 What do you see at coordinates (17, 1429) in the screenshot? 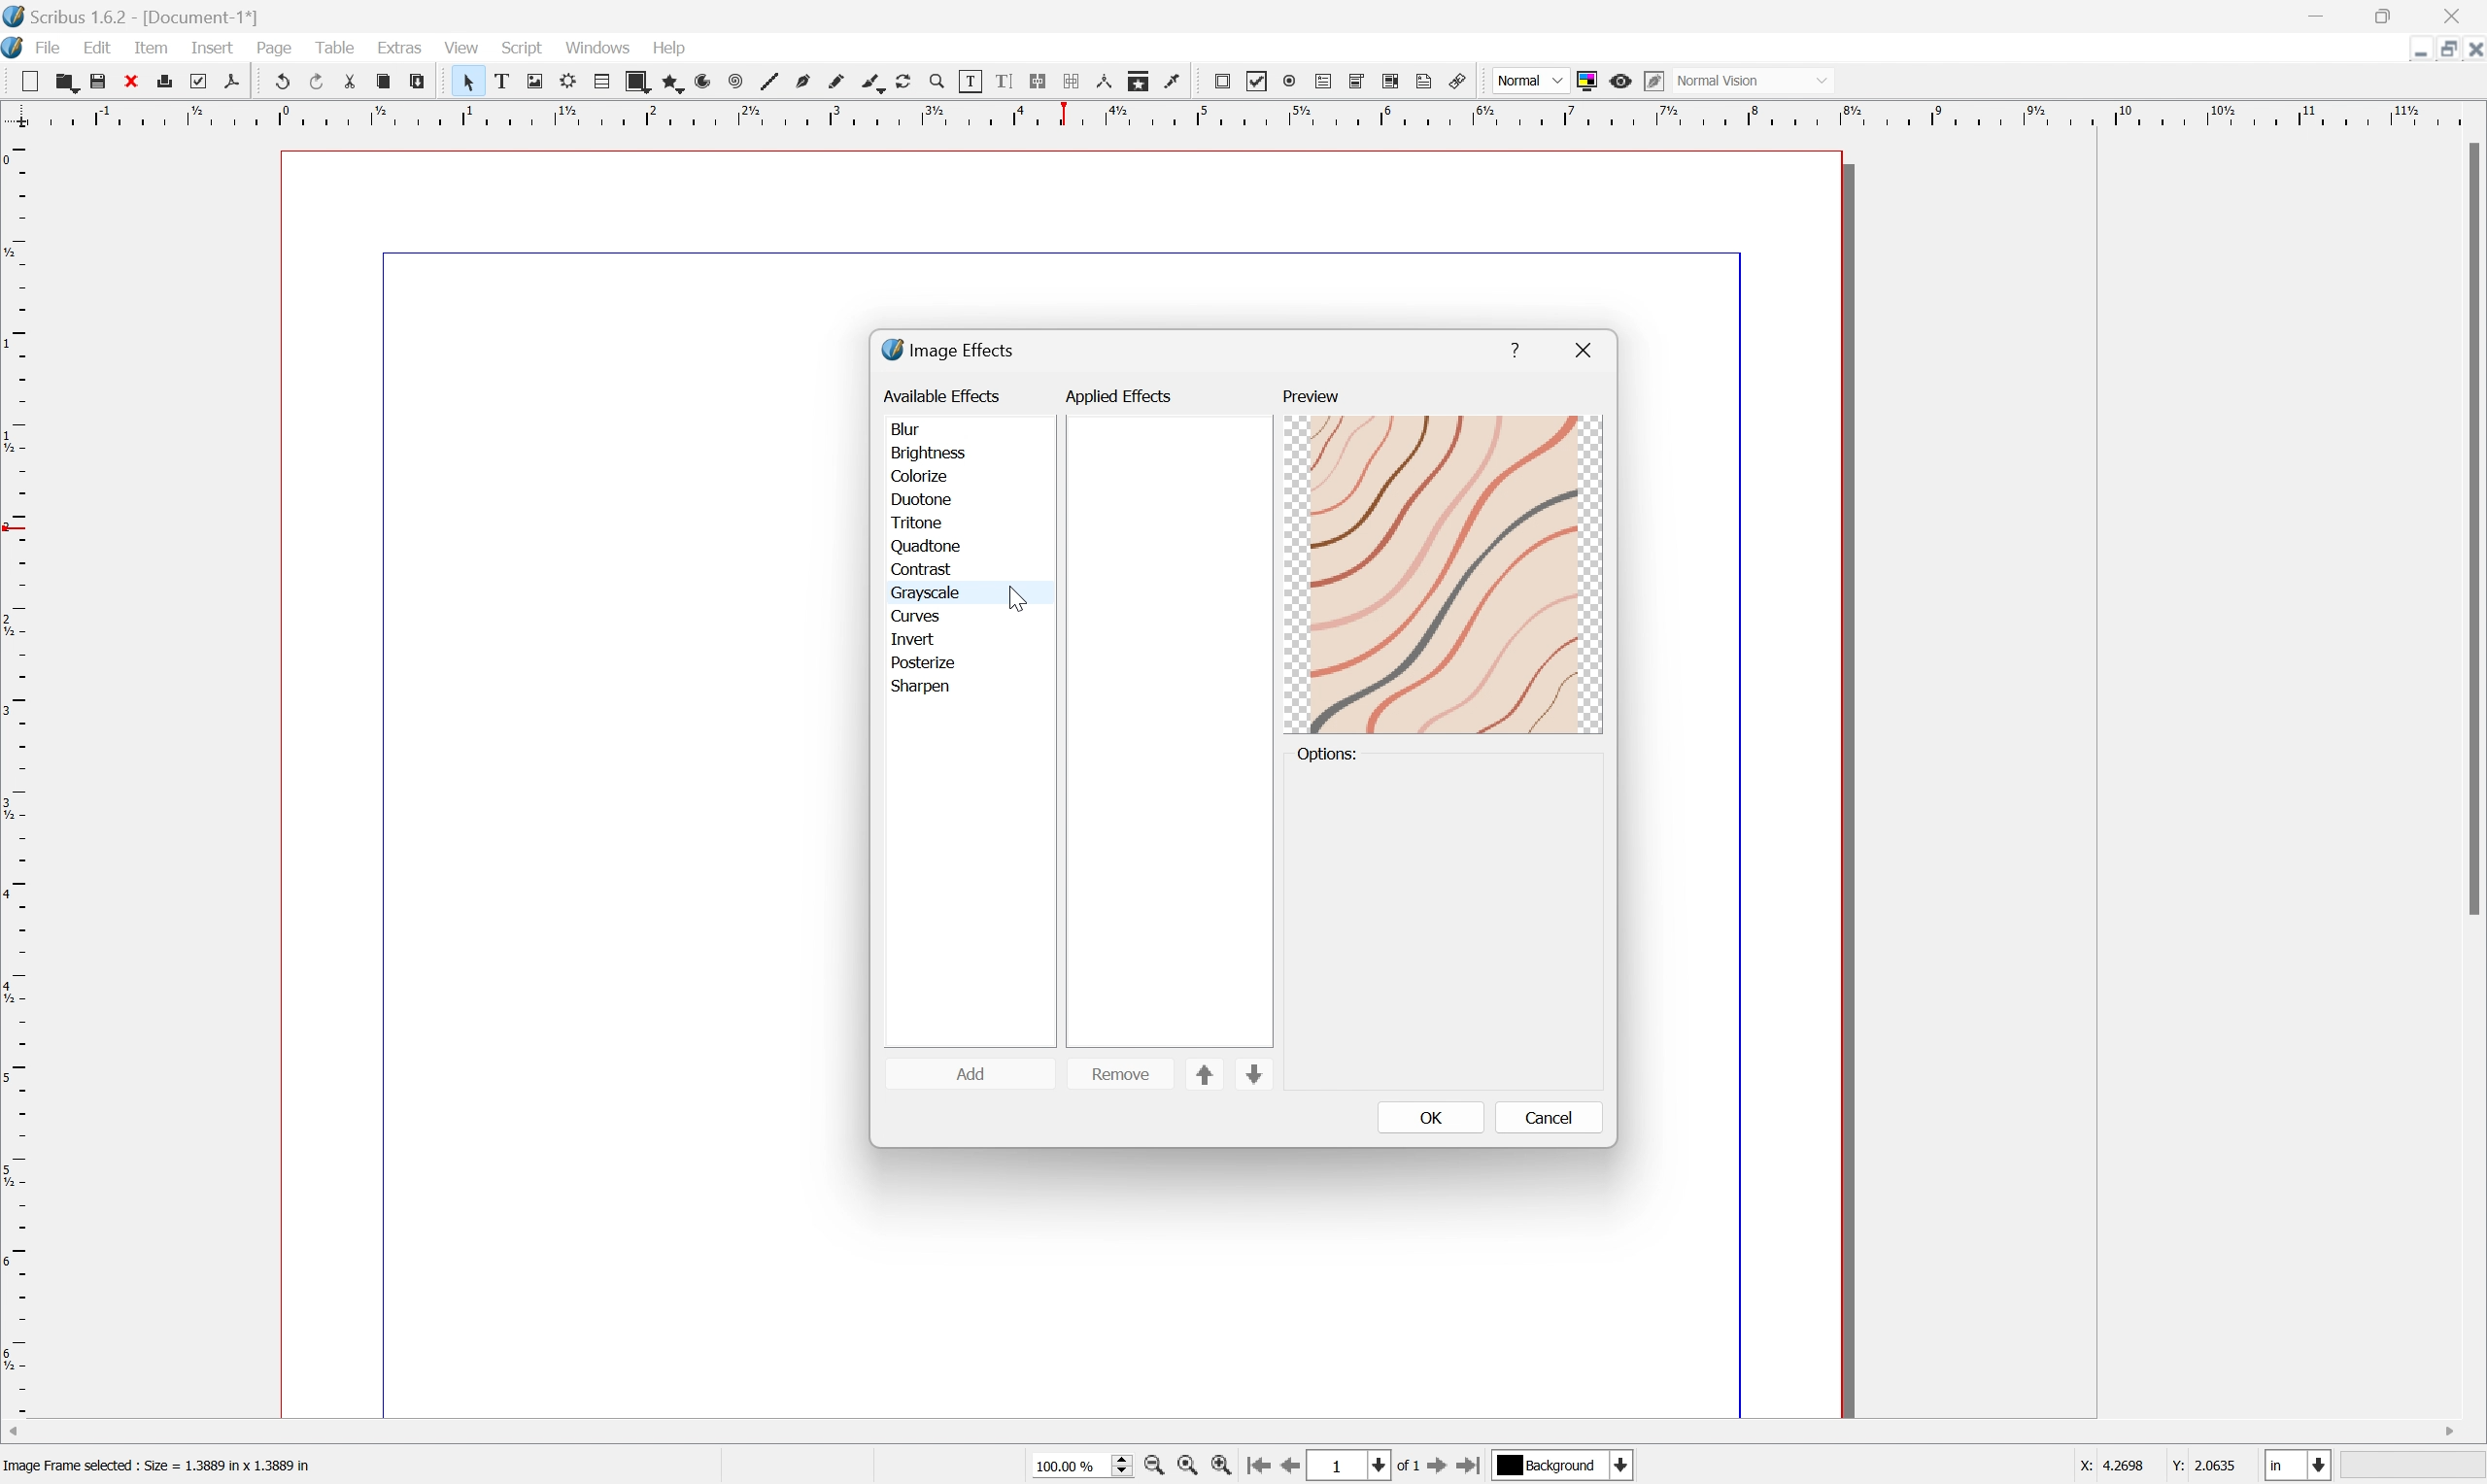
I see `Scroll left` at bounding box center [17, 1429].